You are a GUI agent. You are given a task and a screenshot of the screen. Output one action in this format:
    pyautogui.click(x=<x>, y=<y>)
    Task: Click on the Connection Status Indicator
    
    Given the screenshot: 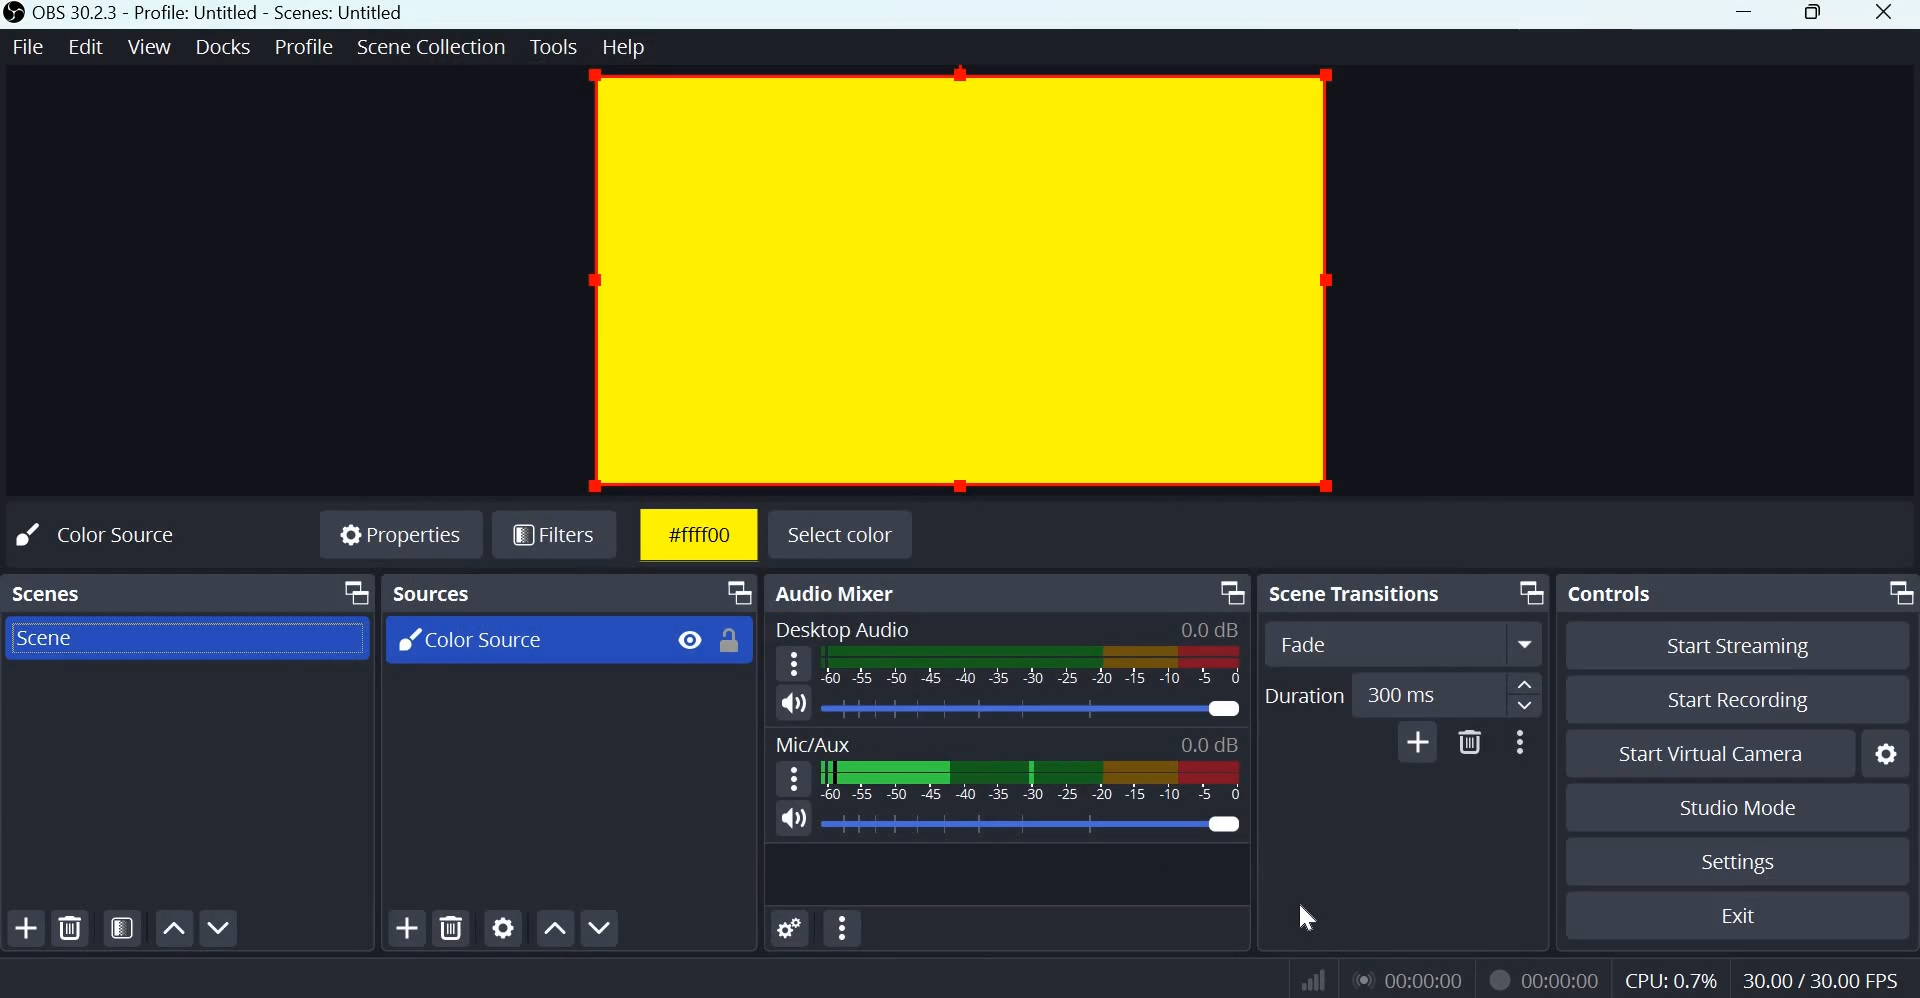 What is the action you would take?
    pyautogui.click(x=1310, y=980)
    